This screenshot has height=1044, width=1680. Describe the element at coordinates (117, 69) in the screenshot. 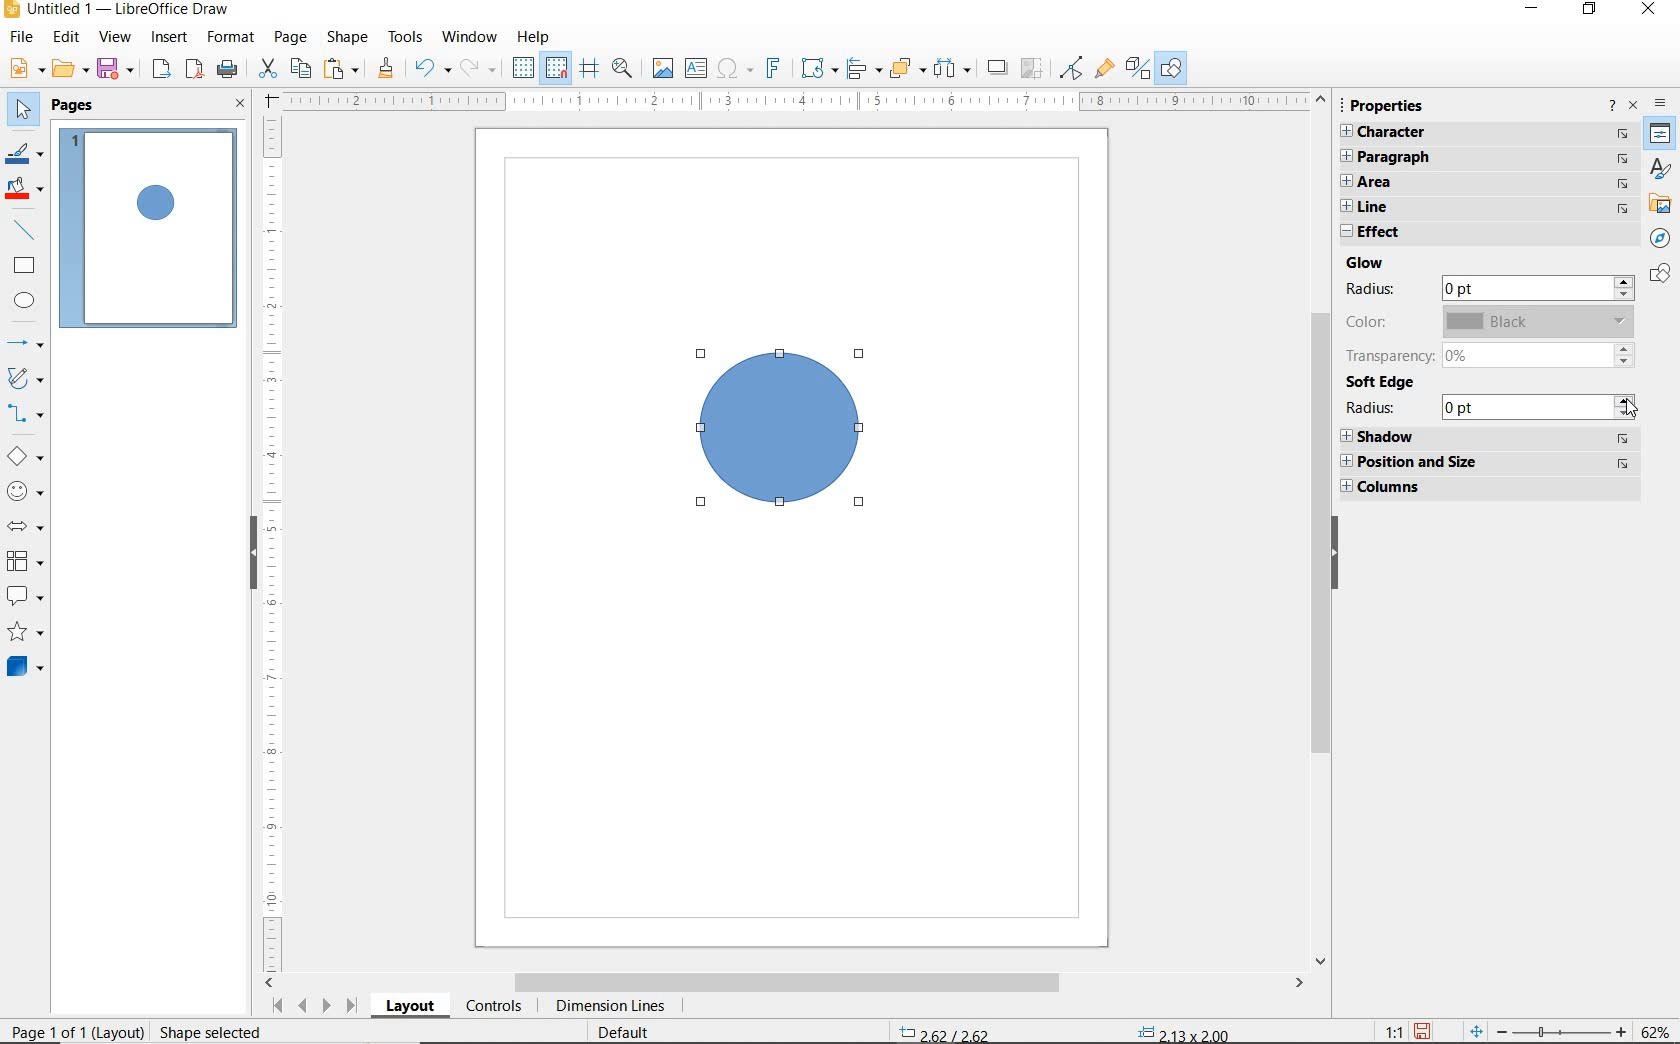

I see `SAVE` at that location.